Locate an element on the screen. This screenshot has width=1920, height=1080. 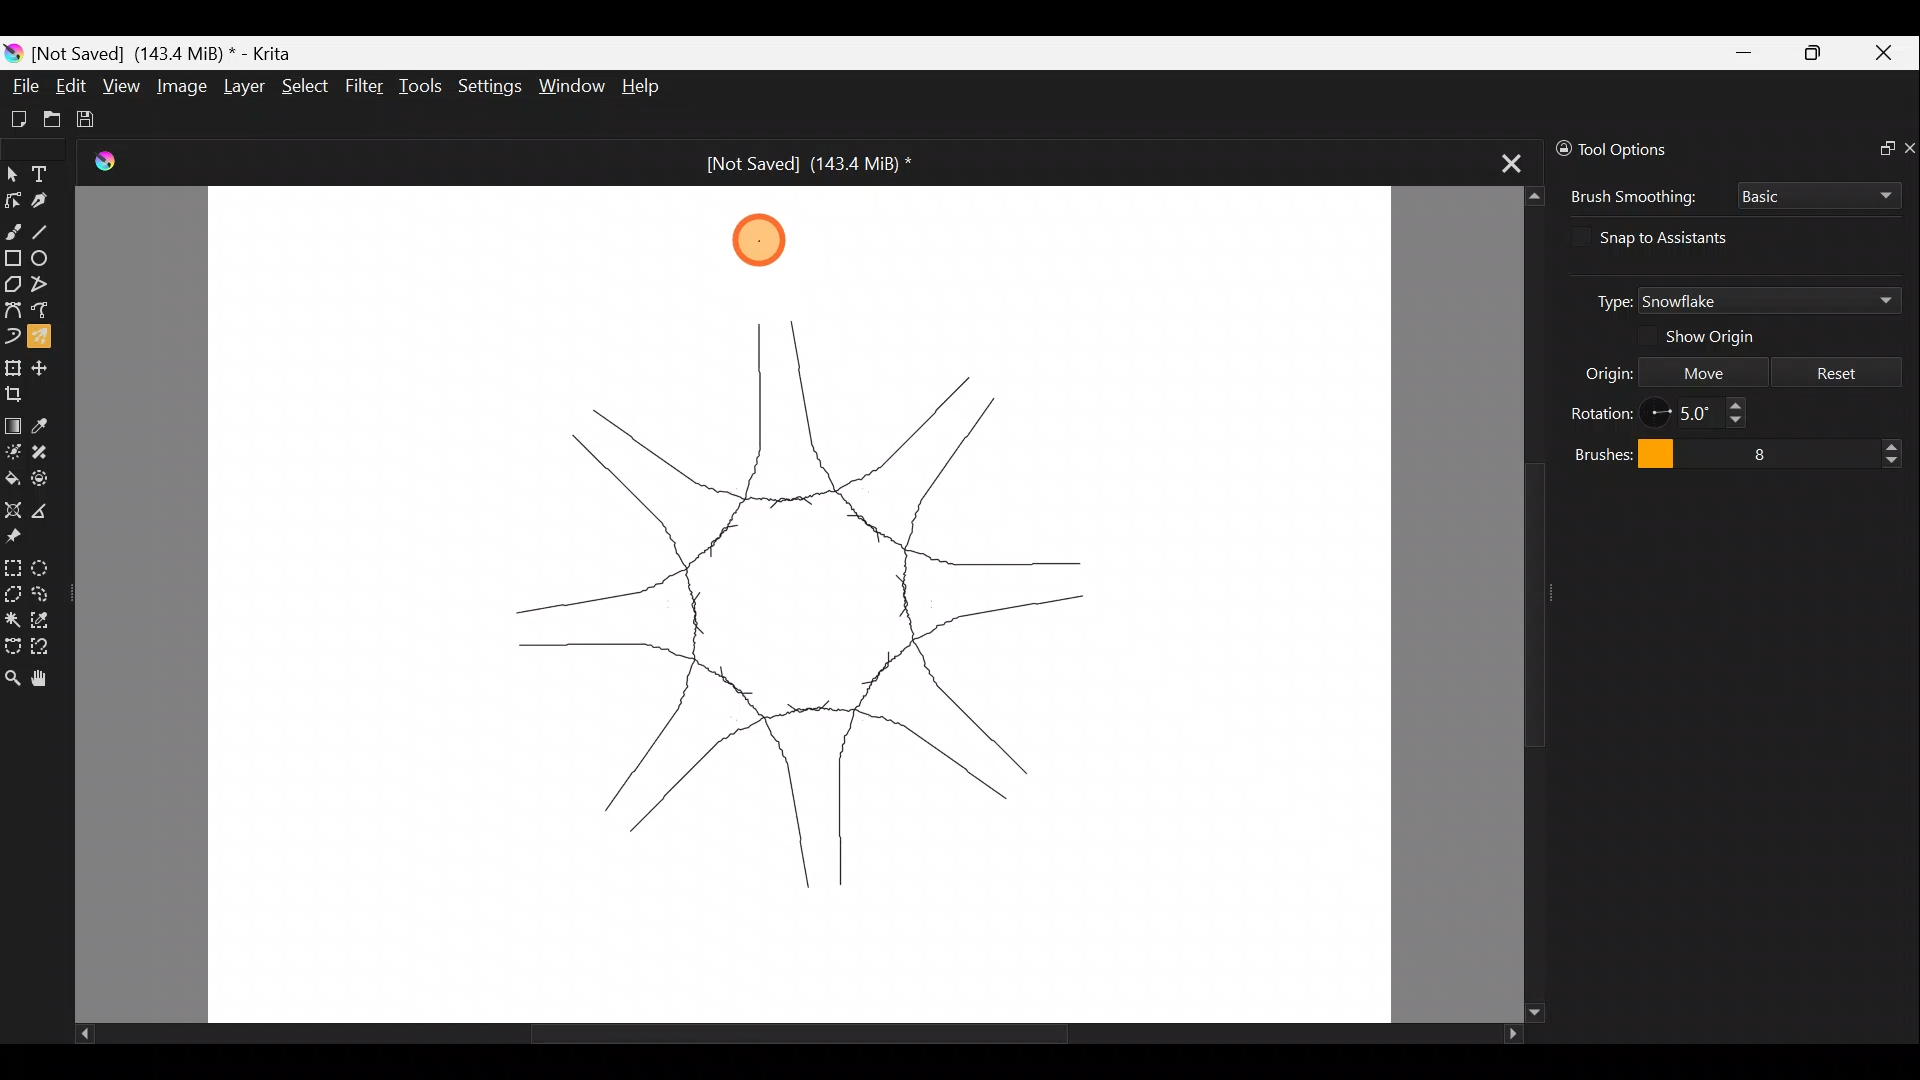
Draw a gradient is located at coordinates (13, 420).